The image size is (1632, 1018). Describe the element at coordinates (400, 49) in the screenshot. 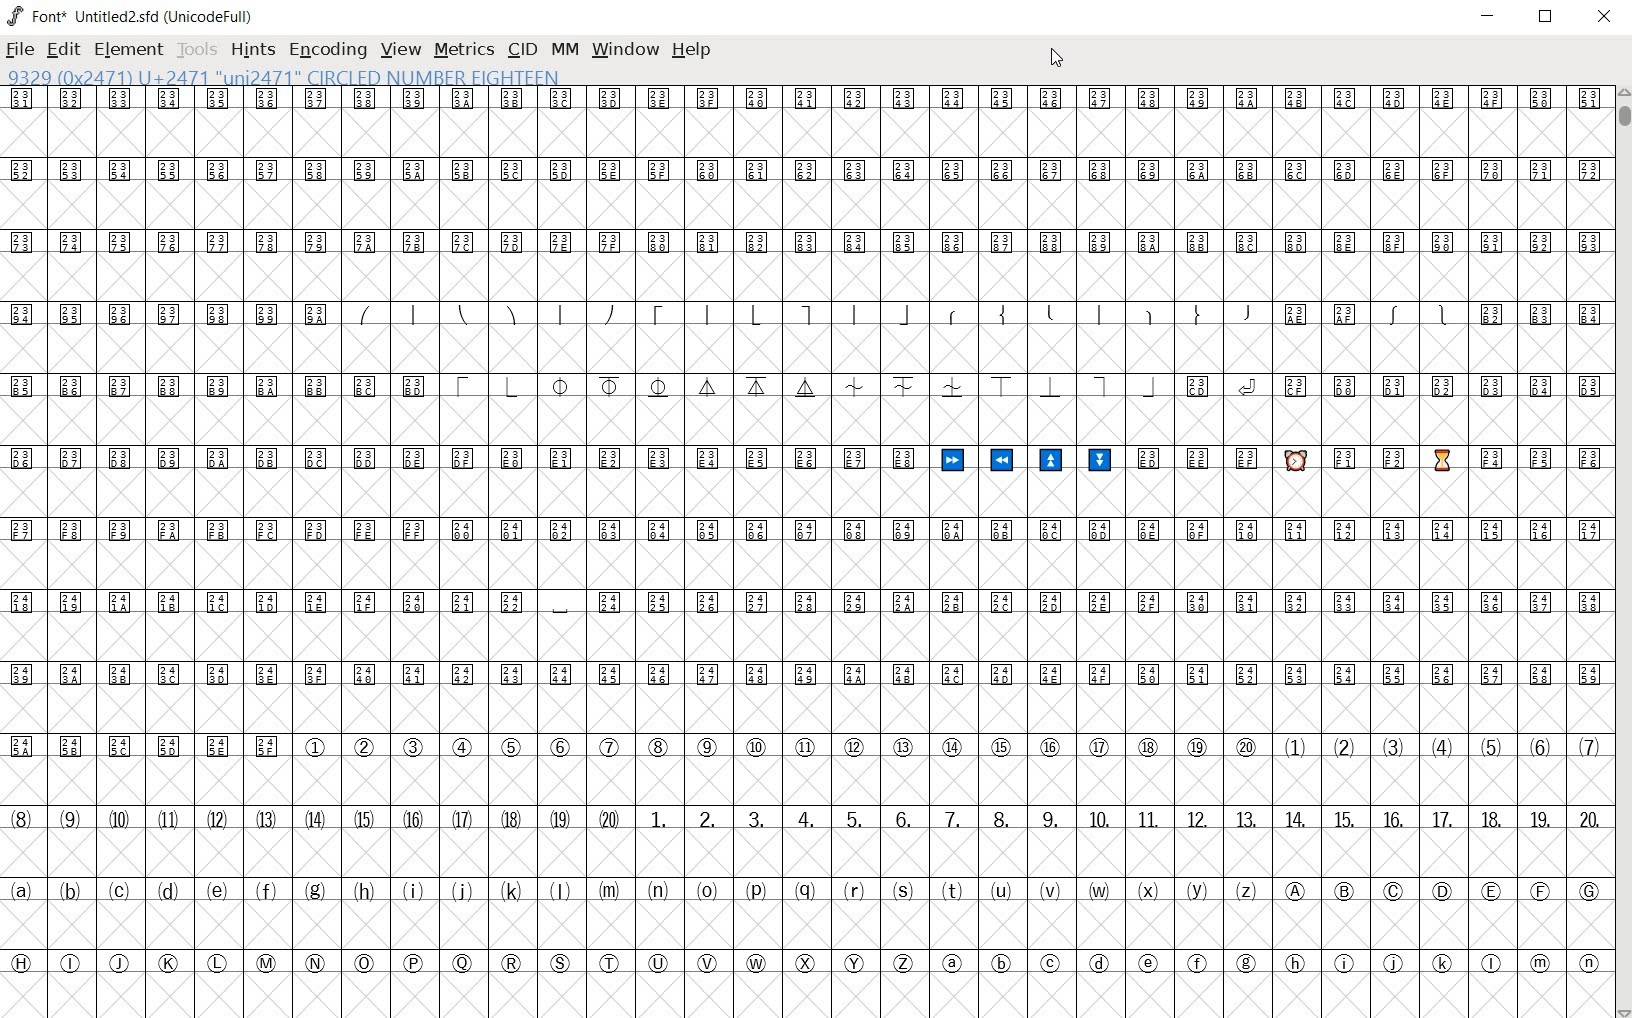

I see `view` at that location.